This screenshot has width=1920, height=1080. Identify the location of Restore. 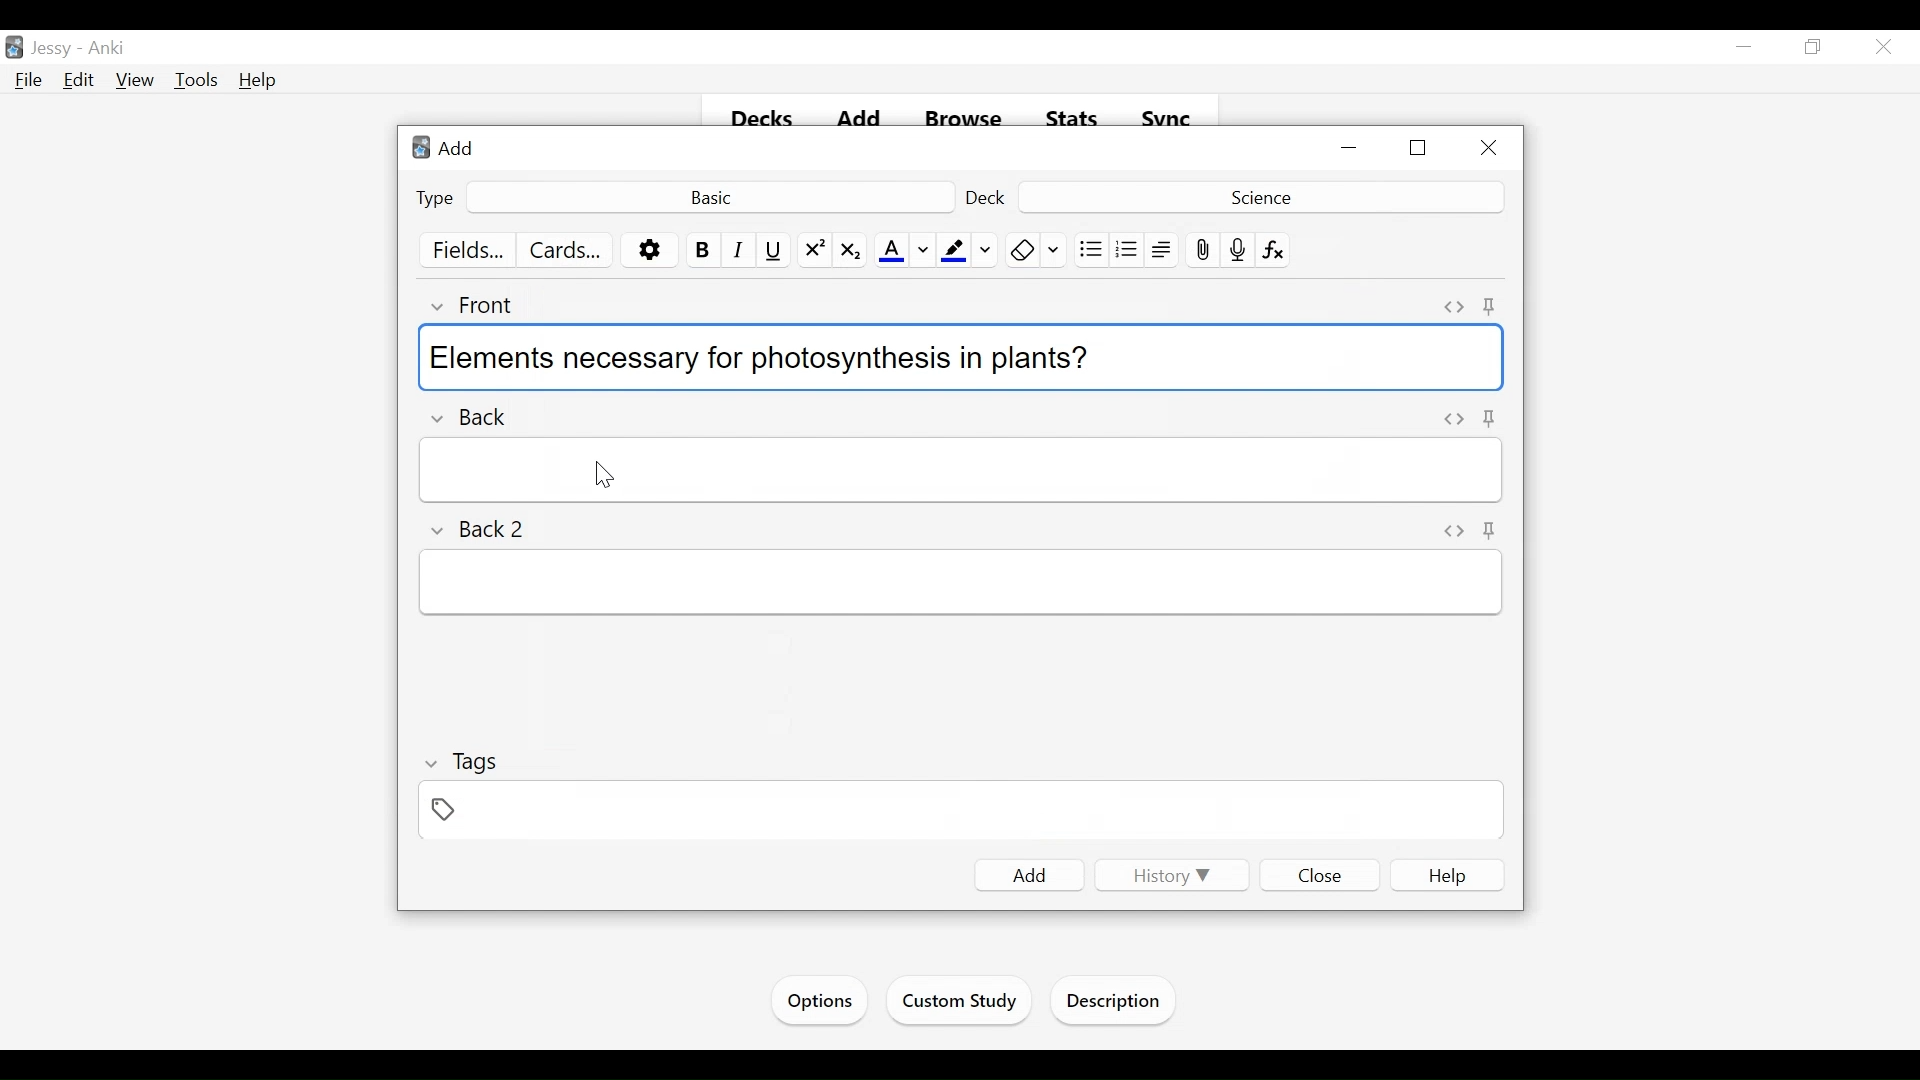
(1811, 48).